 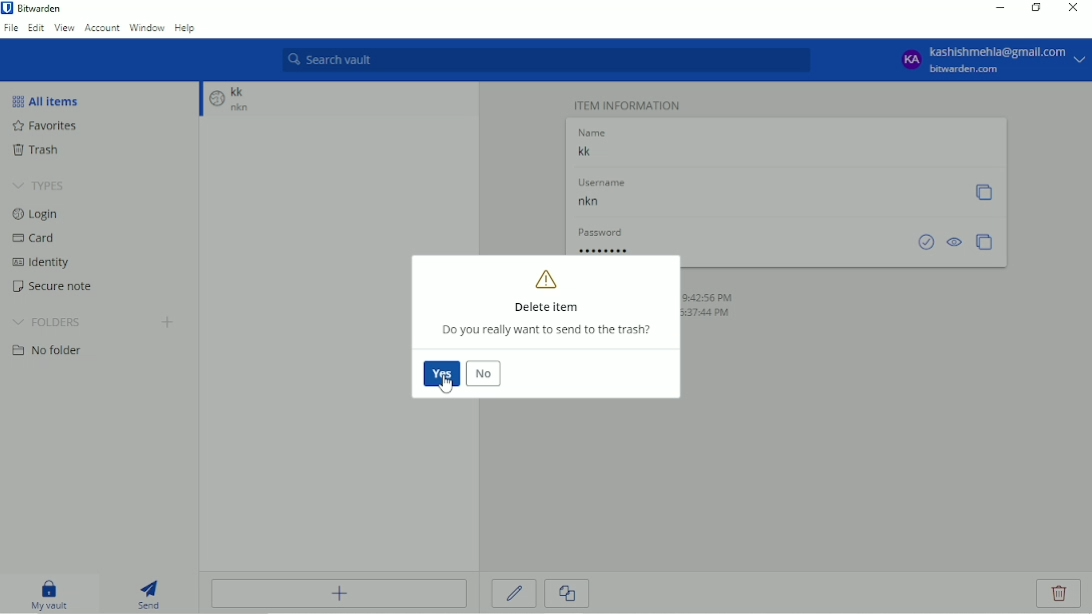 I want to click on Password, so click(x=736, y=248).